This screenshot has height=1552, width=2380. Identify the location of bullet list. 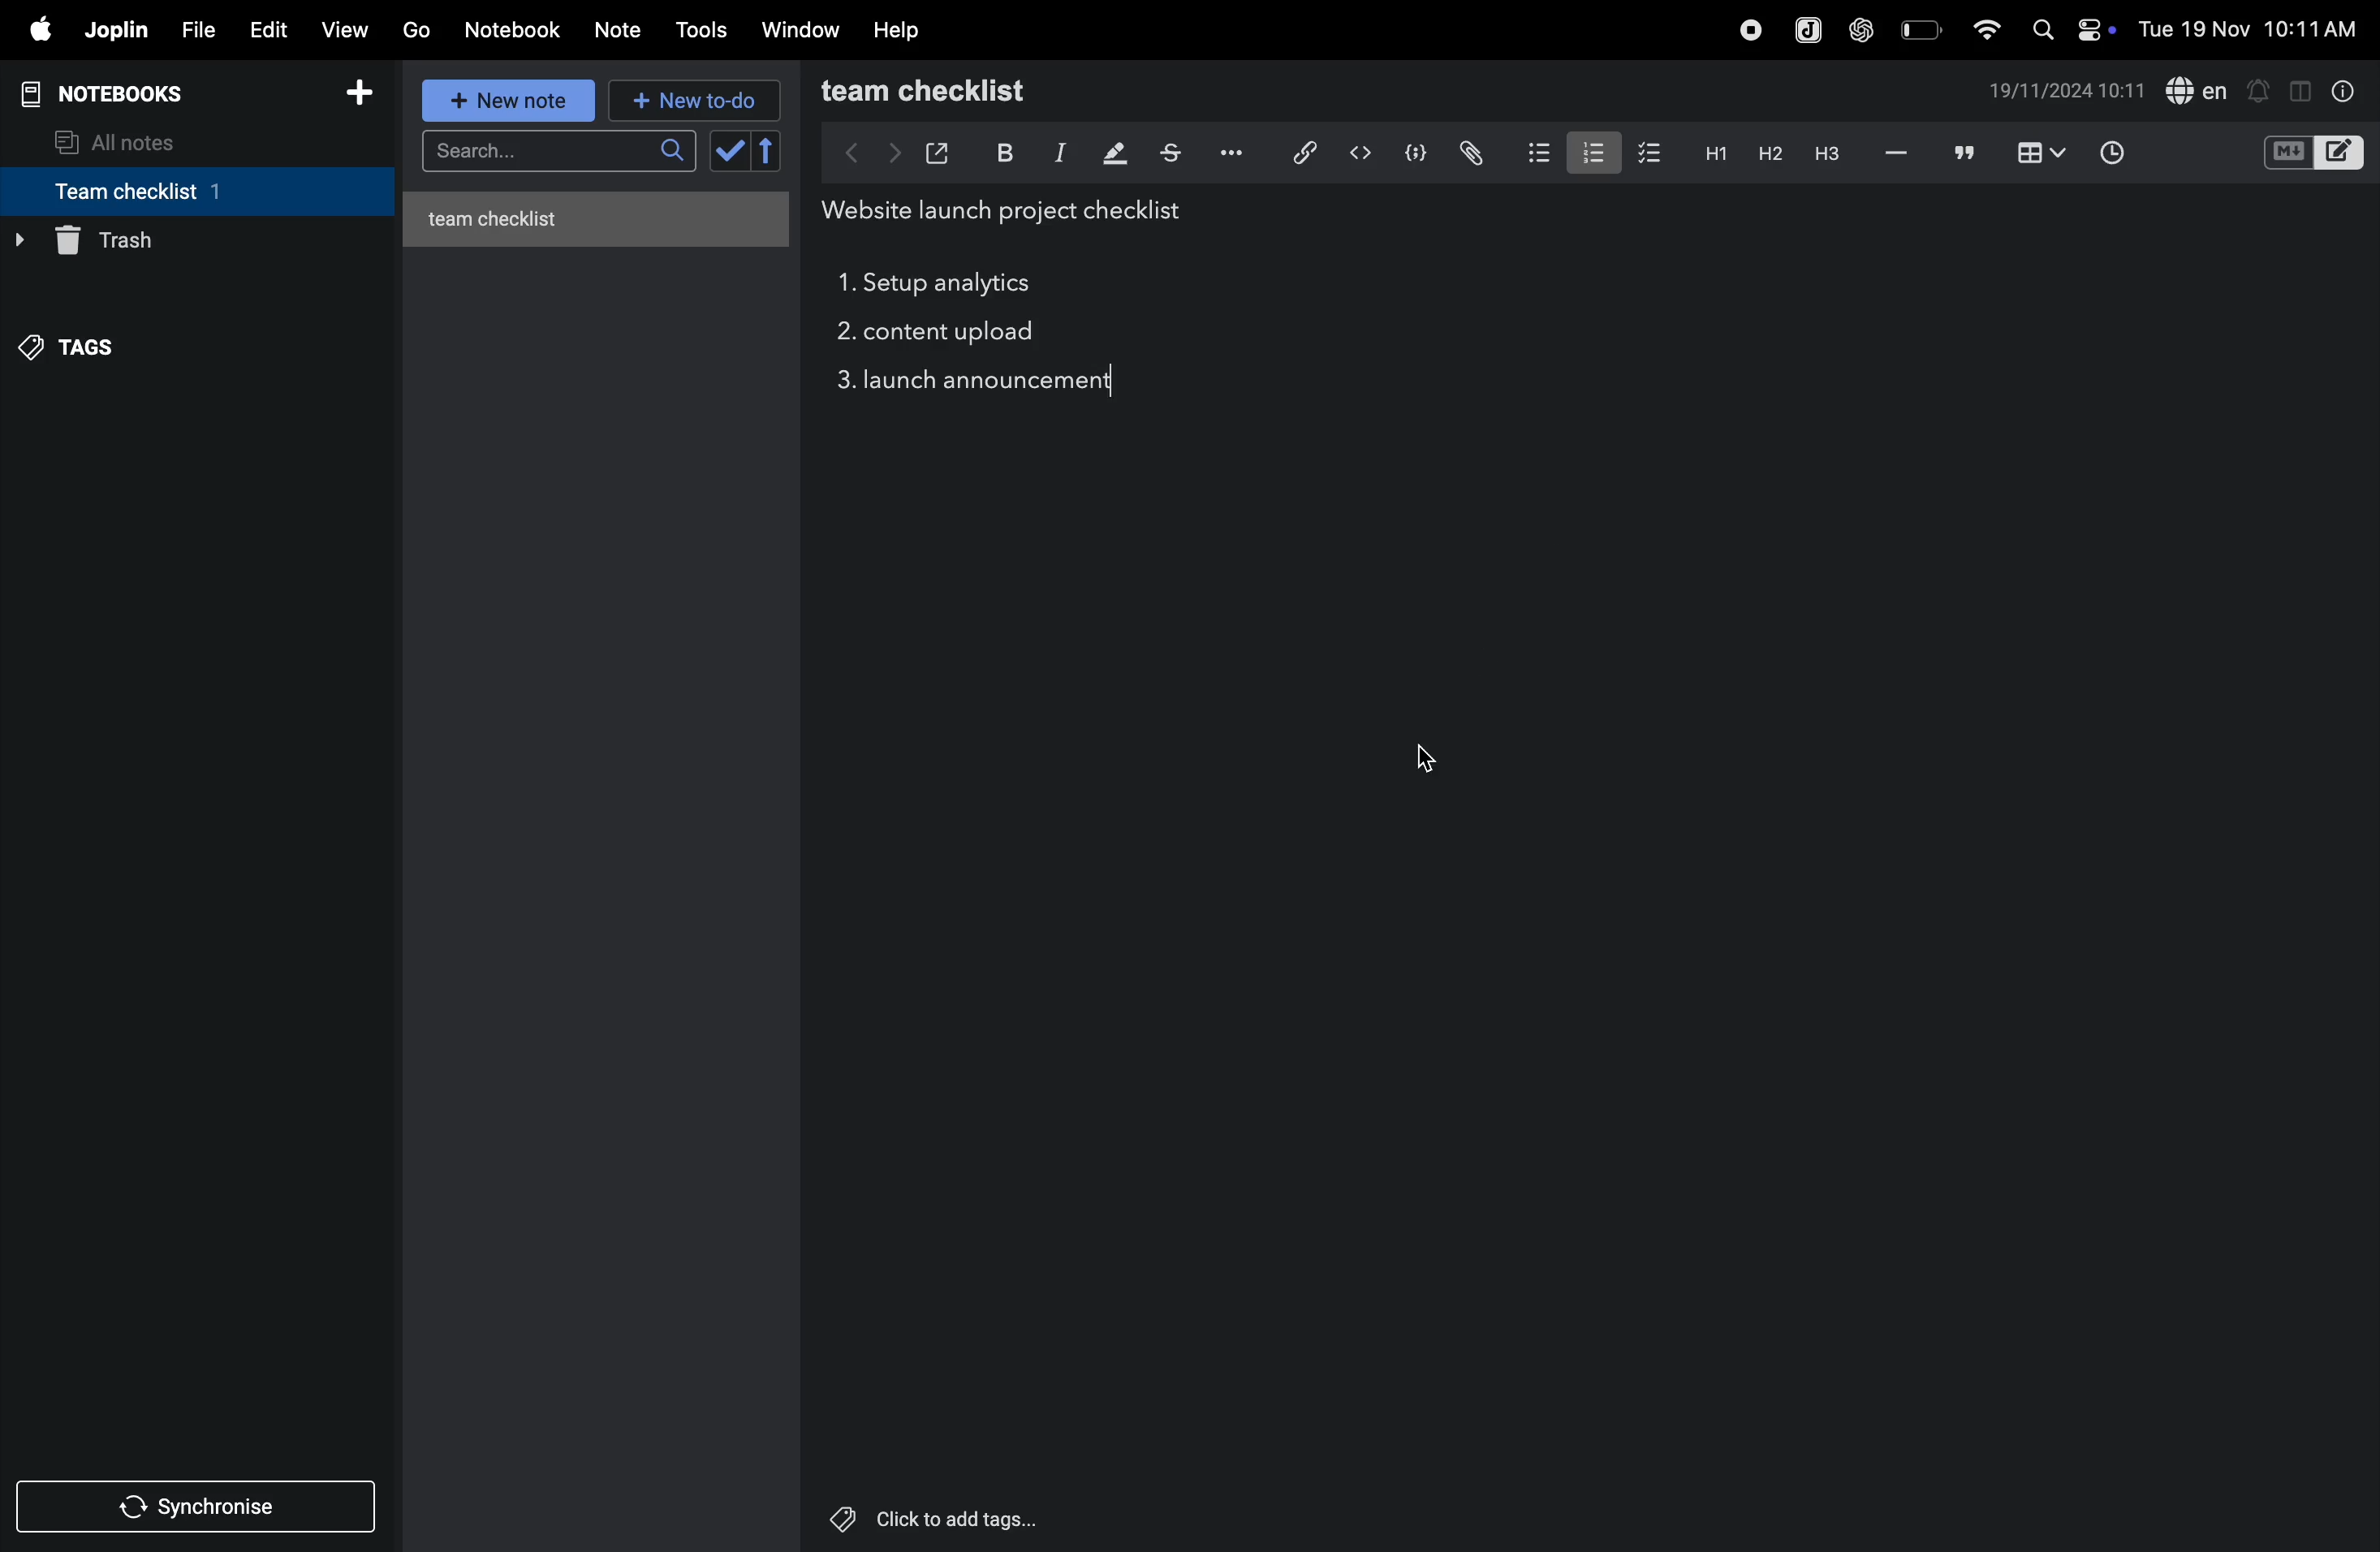
(1534, 152).